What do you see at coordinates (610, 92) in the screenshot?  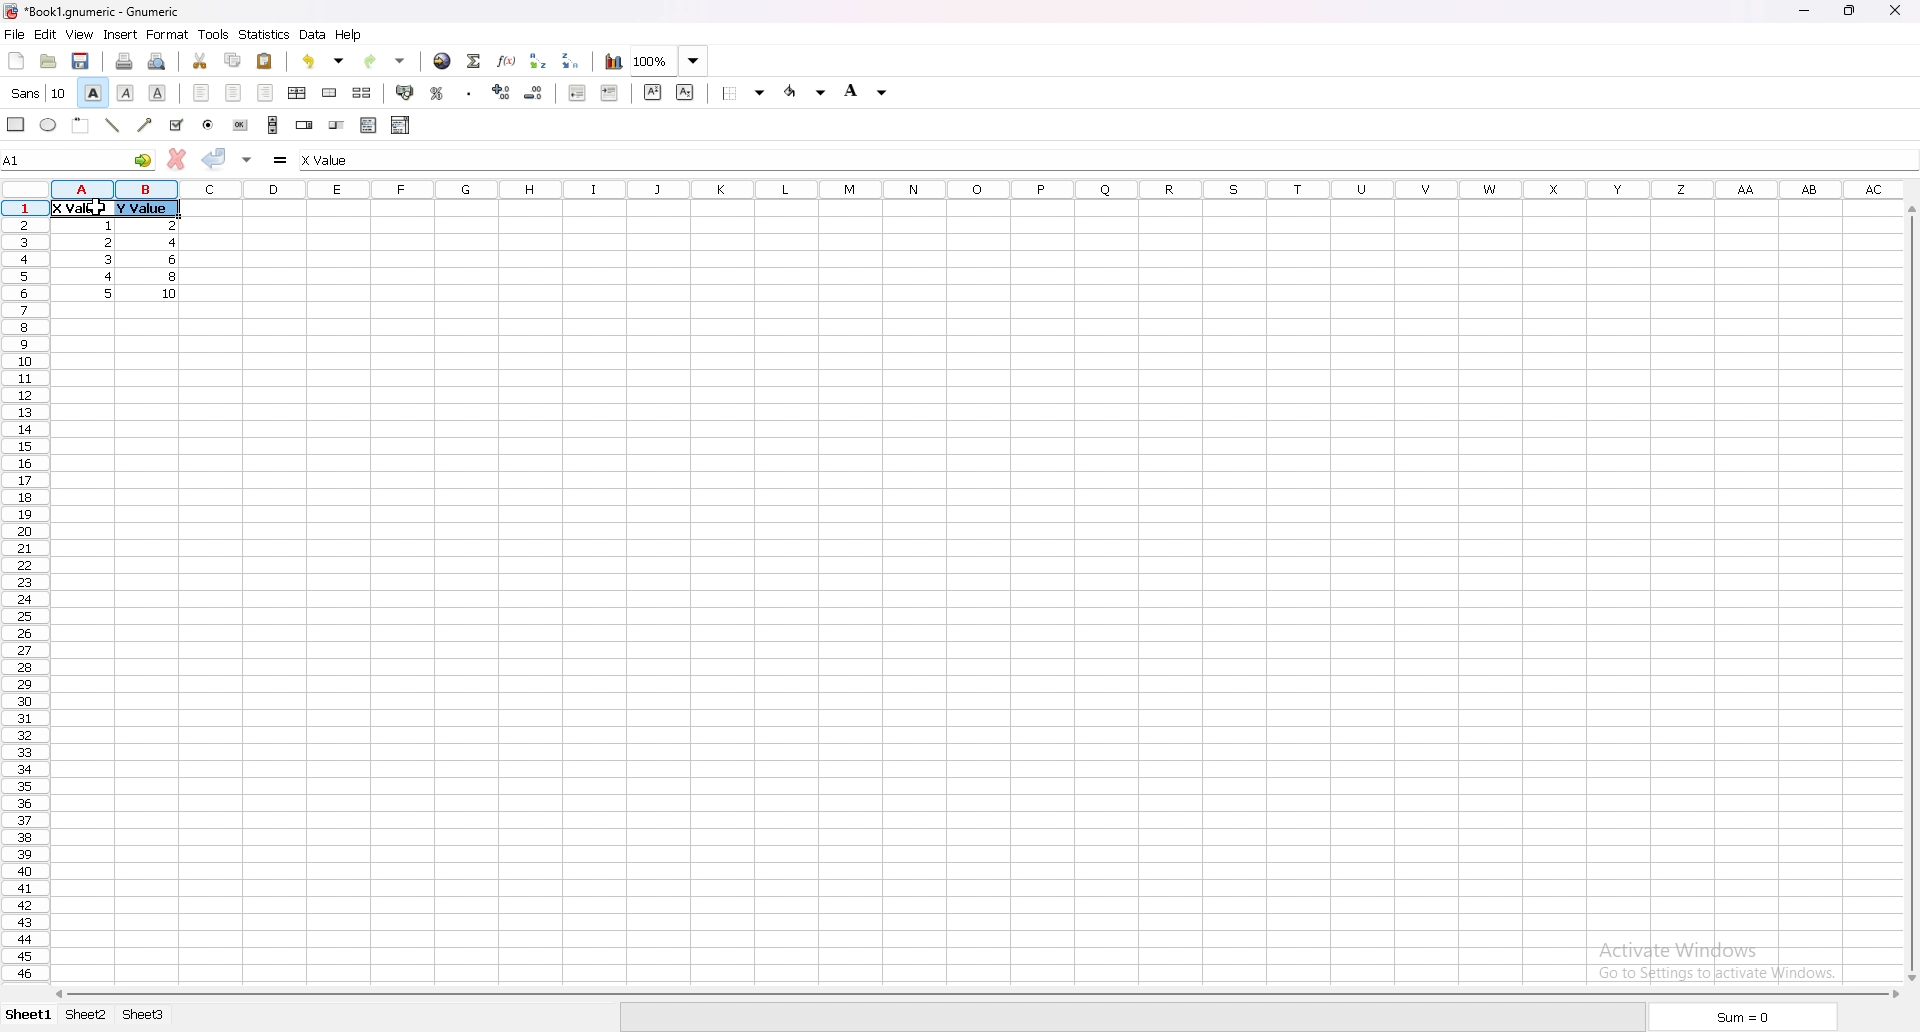 I see `increase indent` at bounding box center [610, 92].